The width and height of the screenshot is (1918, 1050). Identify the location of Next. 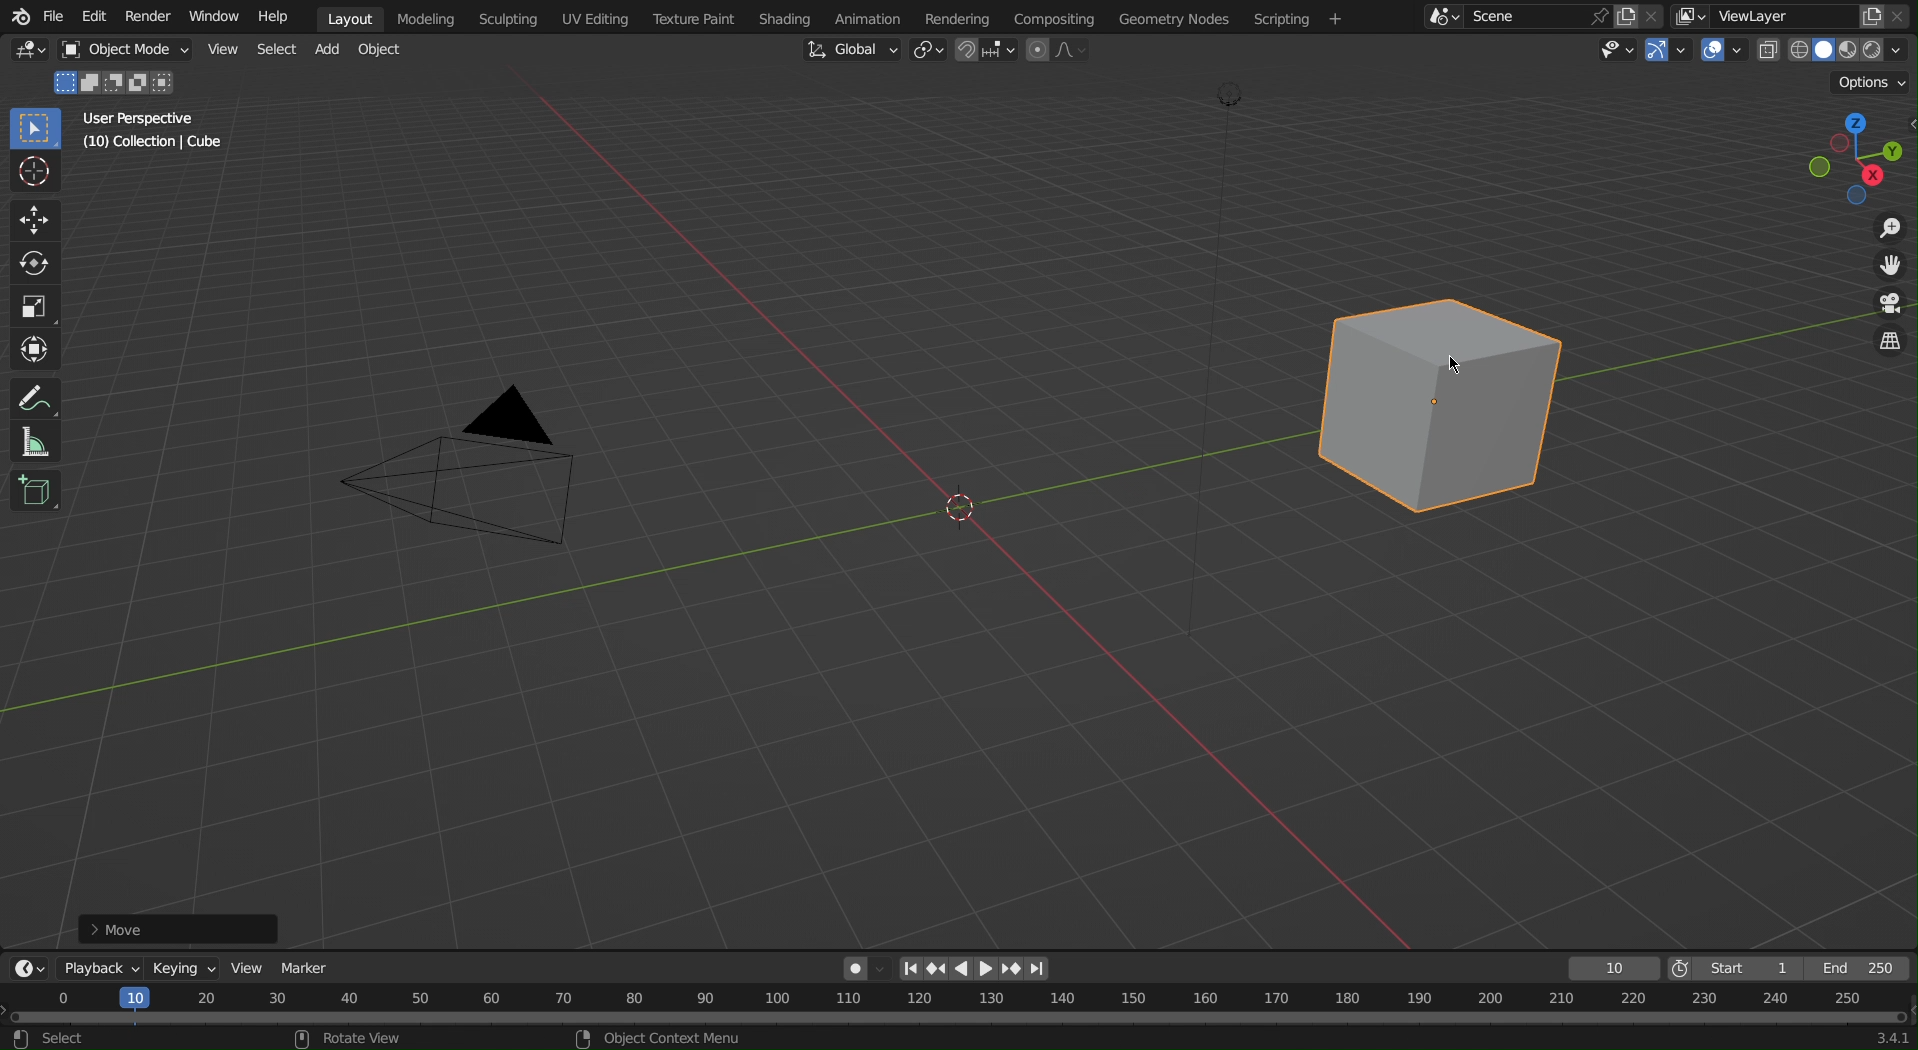
(1012, 969).